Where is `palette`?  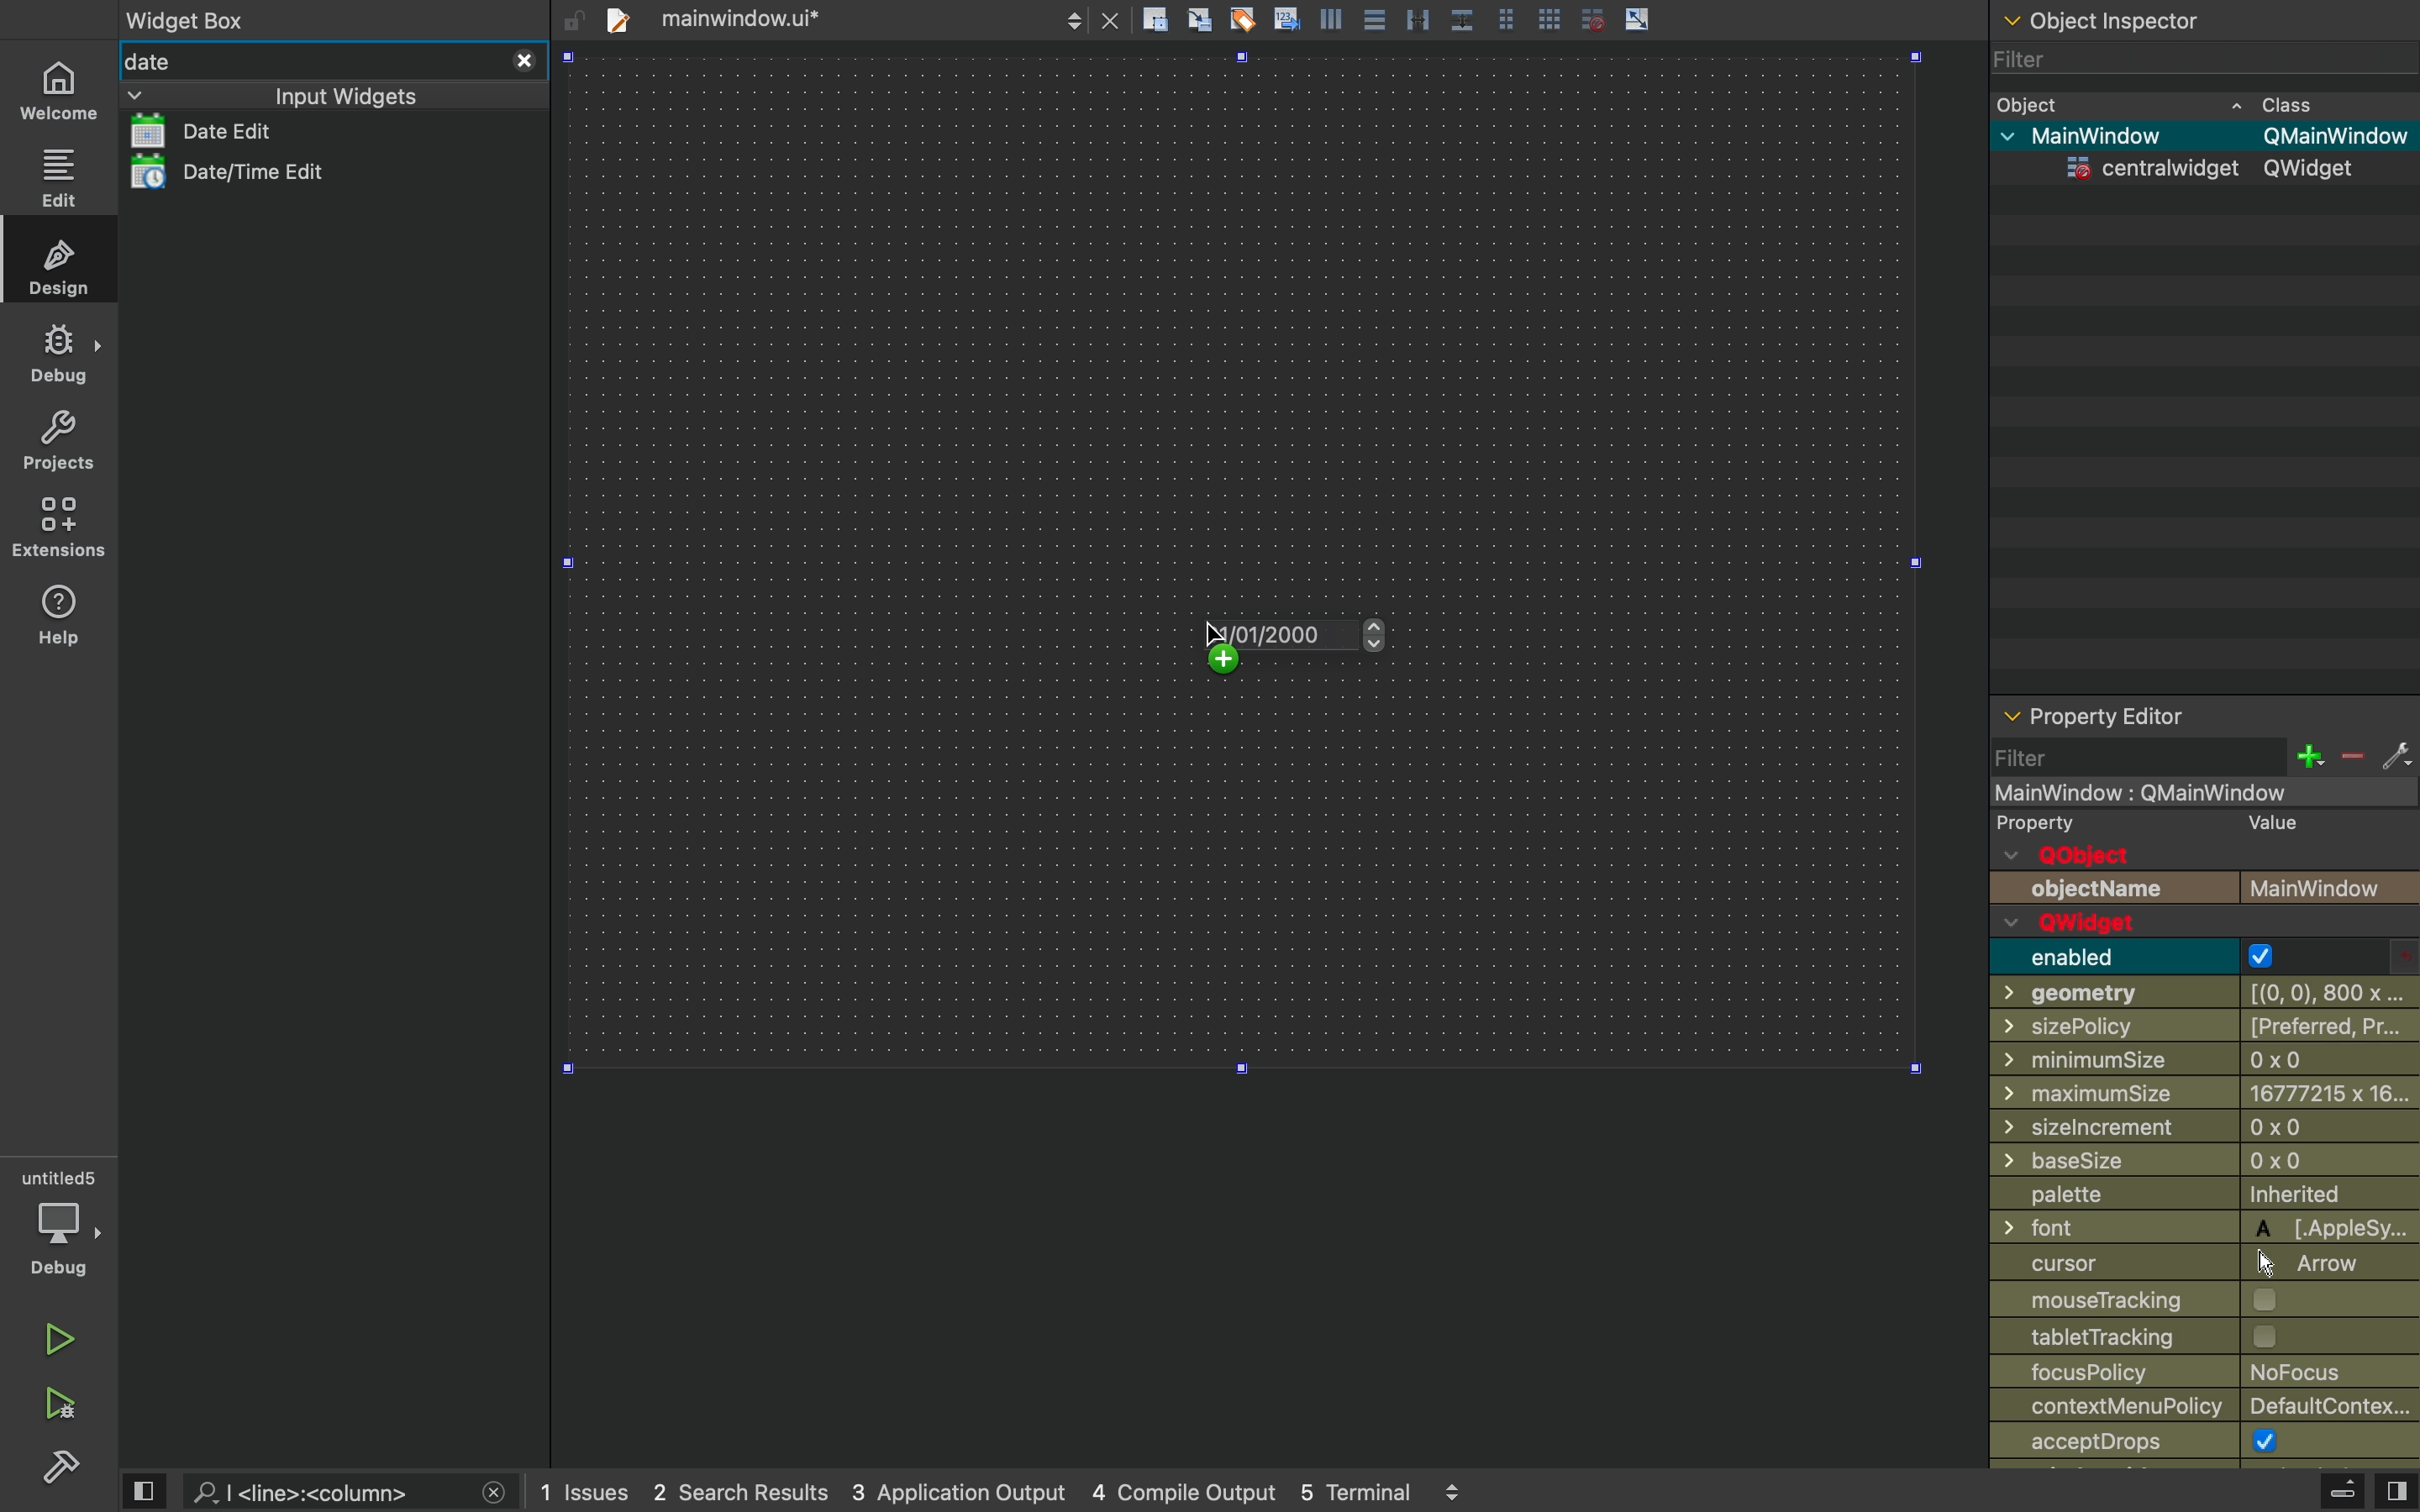
palette is located at coordinates (2204, 1196).